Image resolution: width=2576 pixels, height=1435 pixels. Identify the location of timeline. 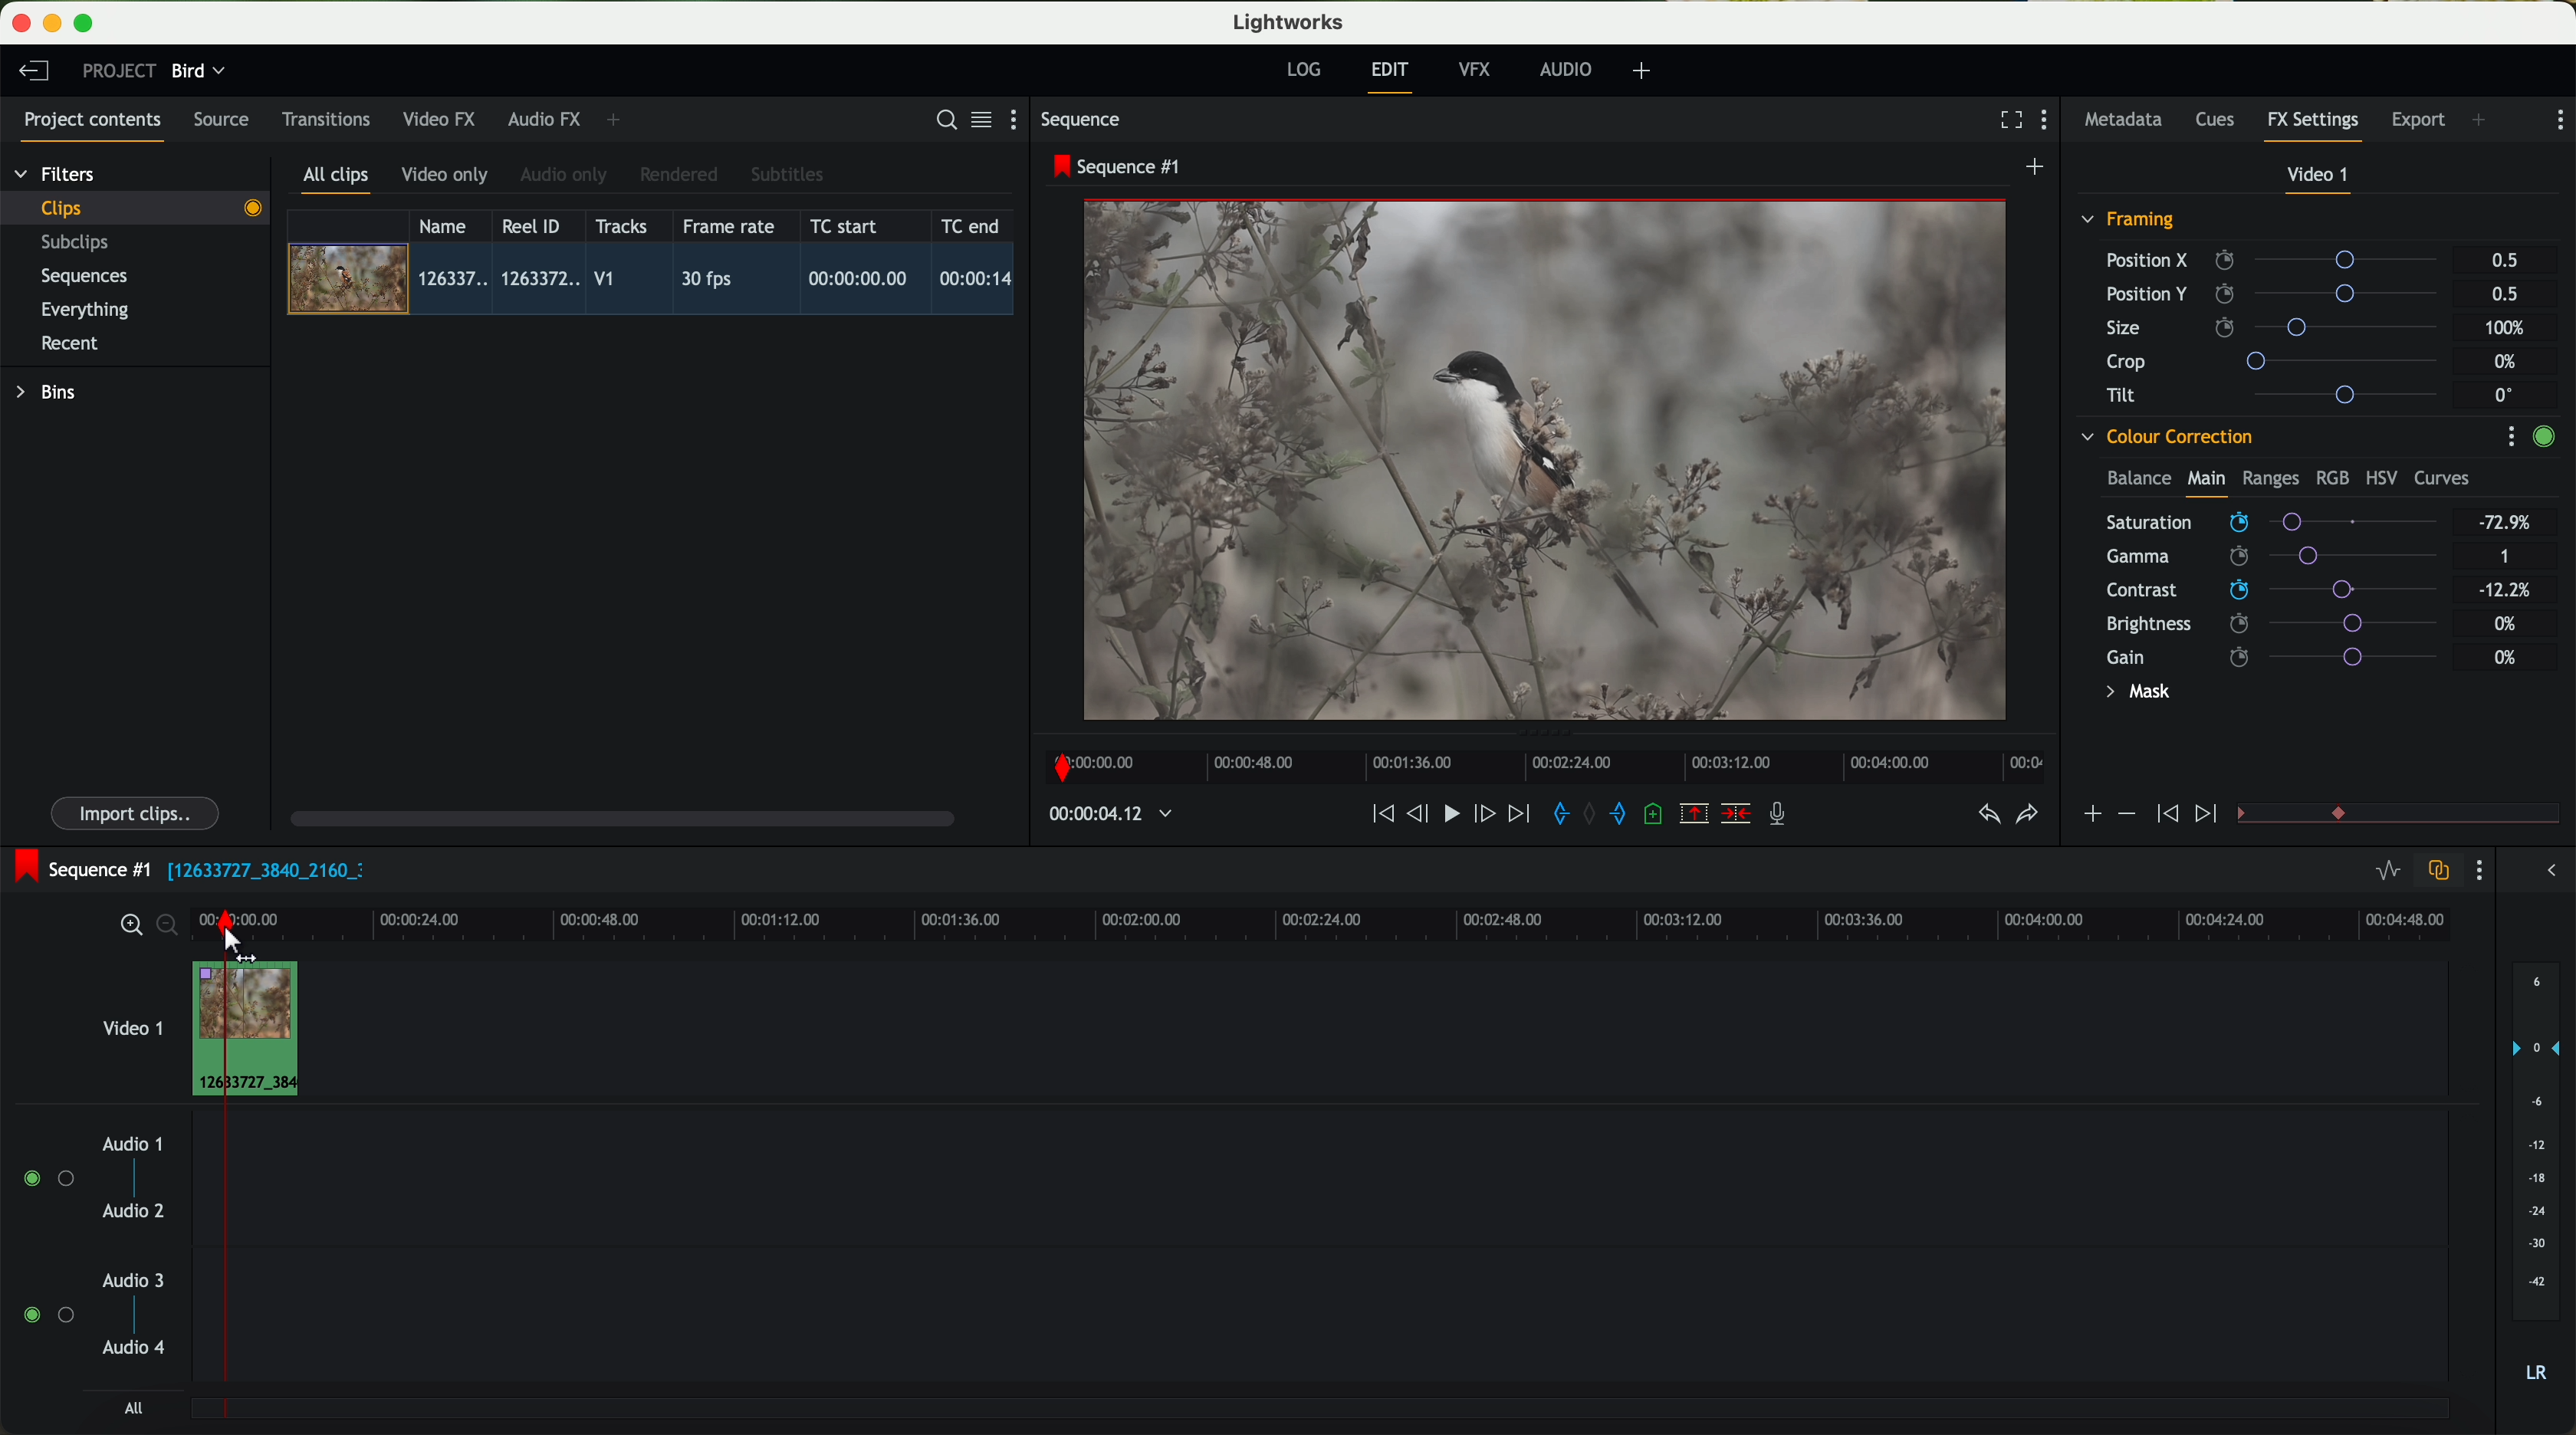
(1539, 761).